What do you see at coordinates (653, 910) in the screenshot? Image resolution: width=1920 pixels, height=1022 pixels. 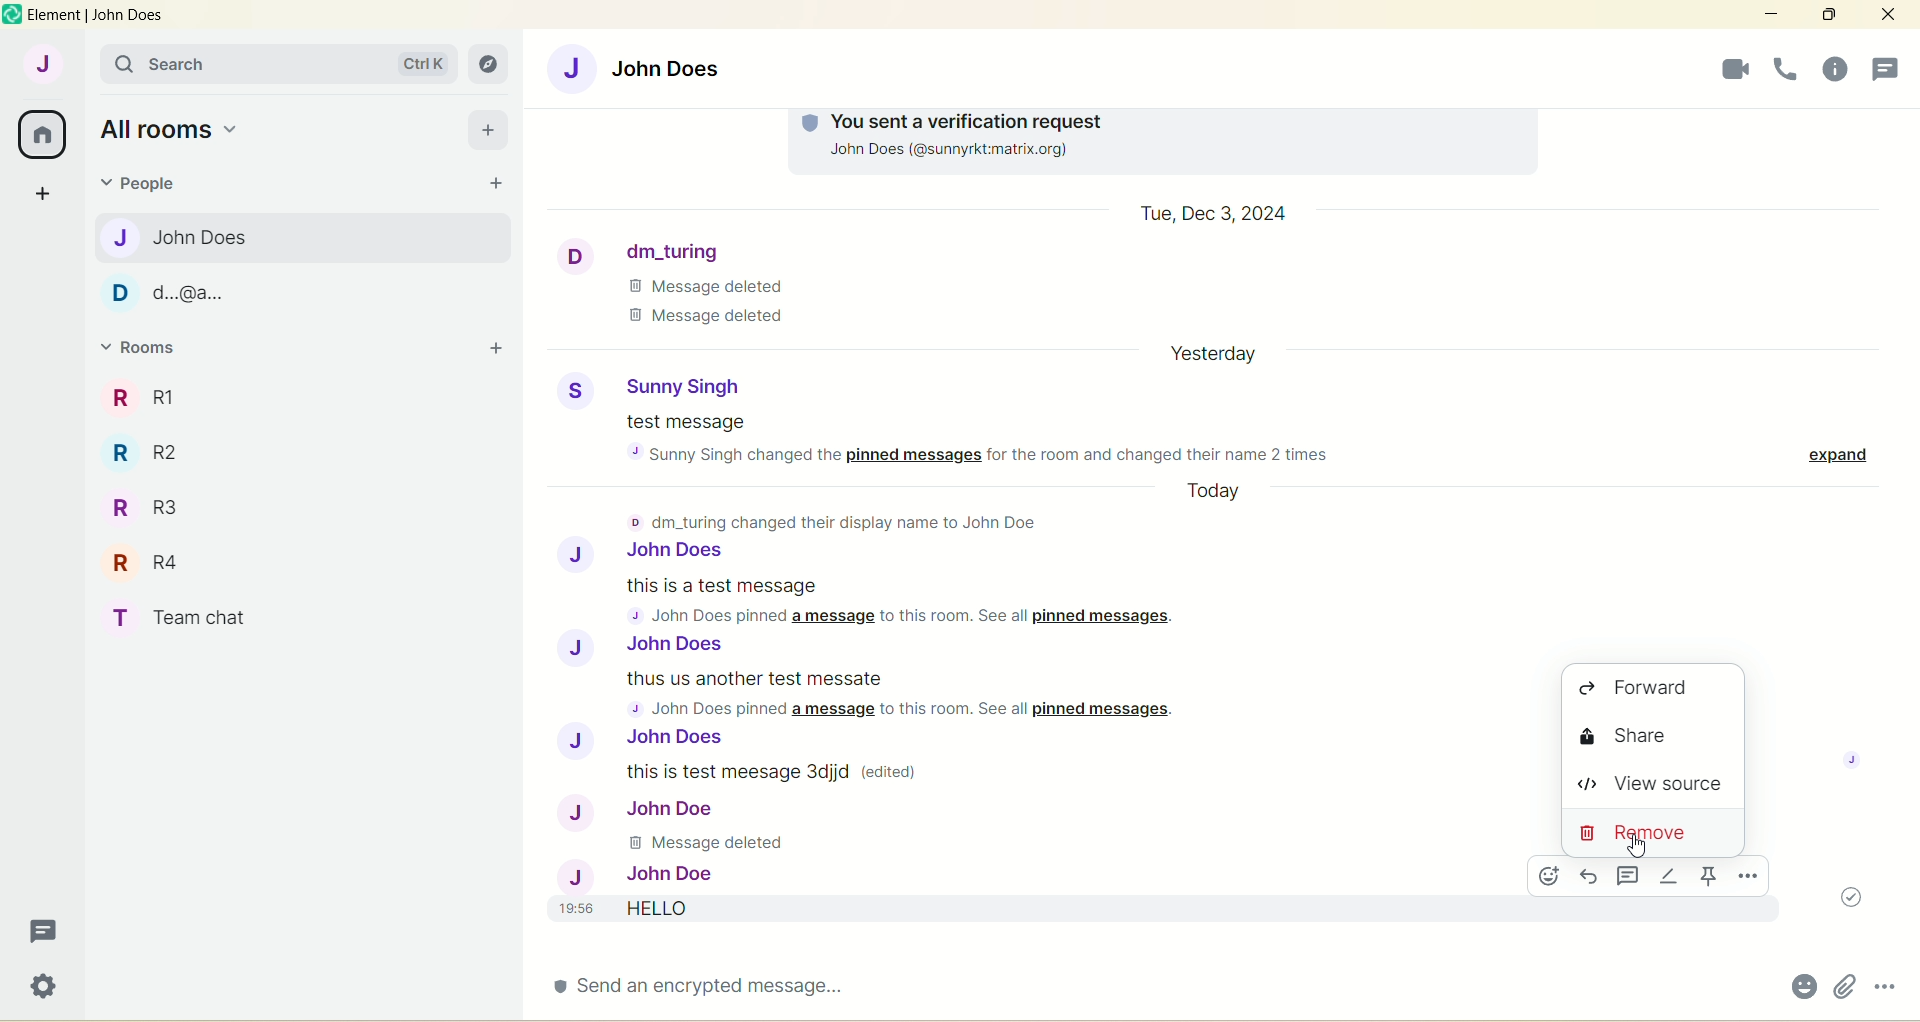 I see `19:56 HELLO` at bounding box center [653, 910].